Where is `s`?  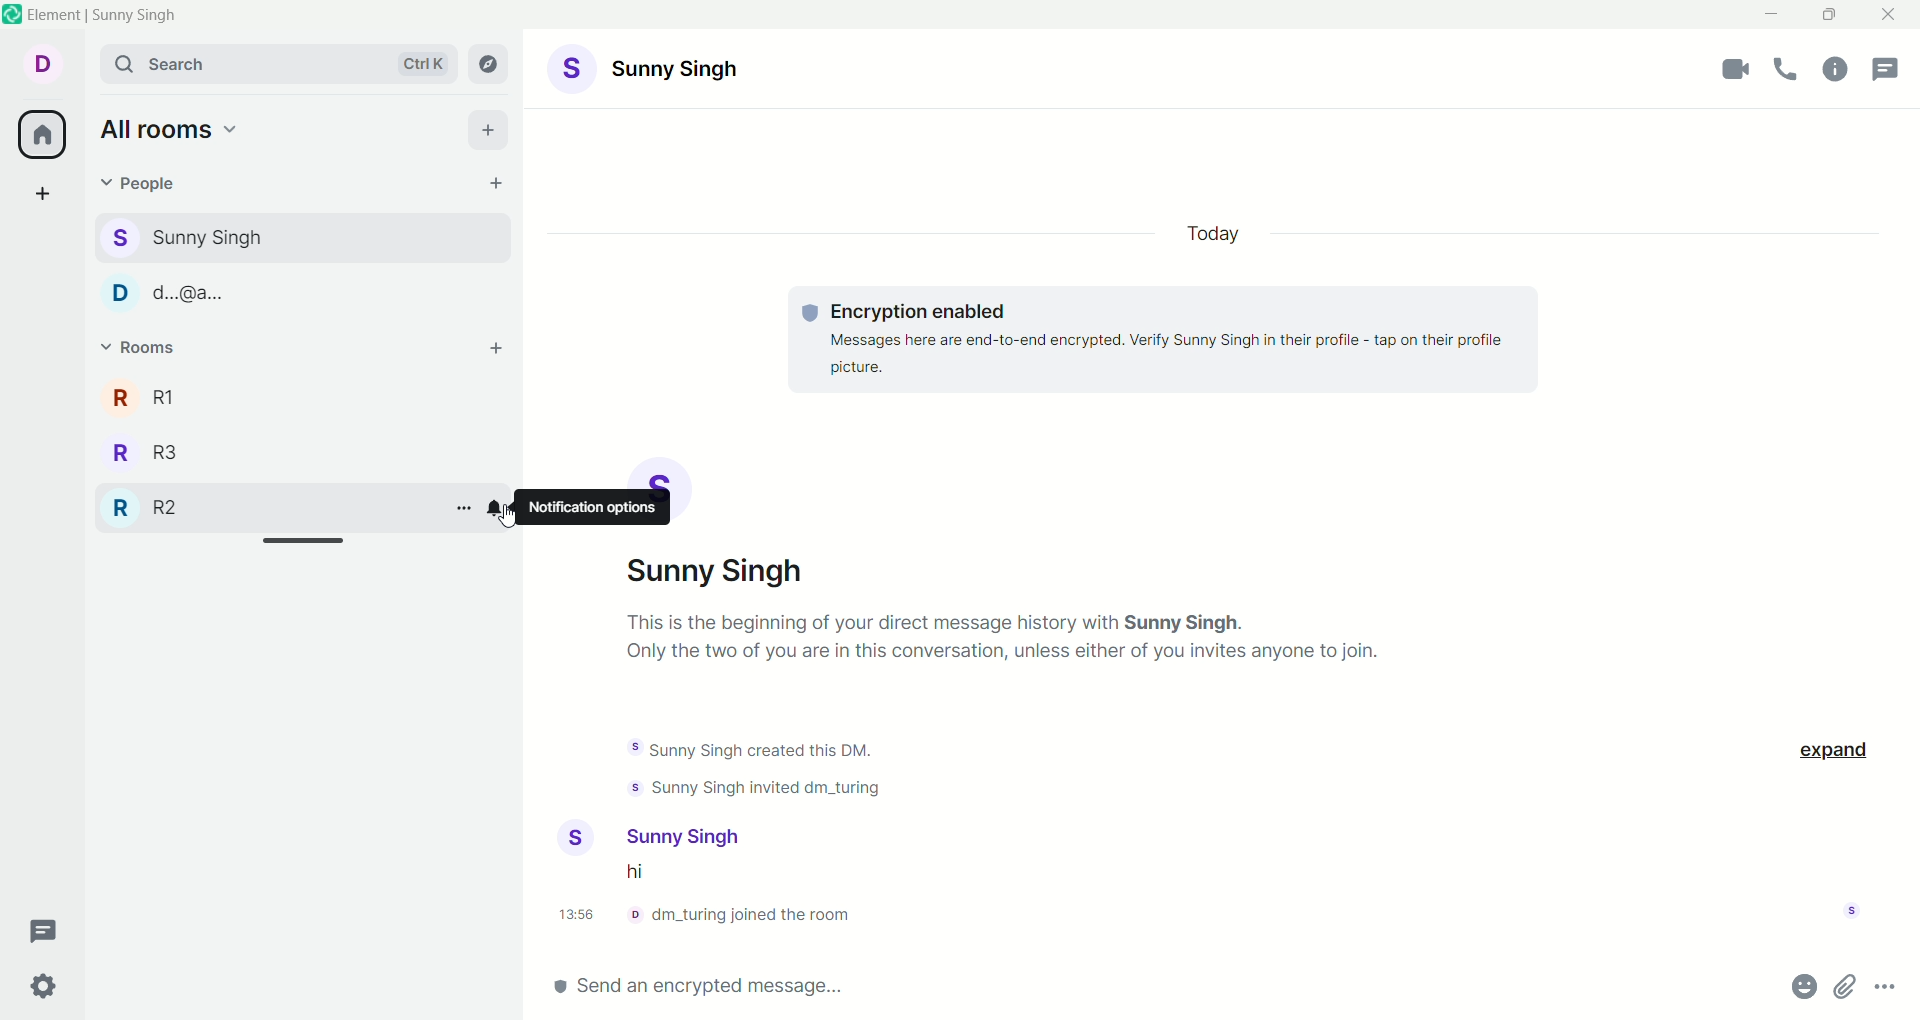 s is located at coordinates (200, 237).